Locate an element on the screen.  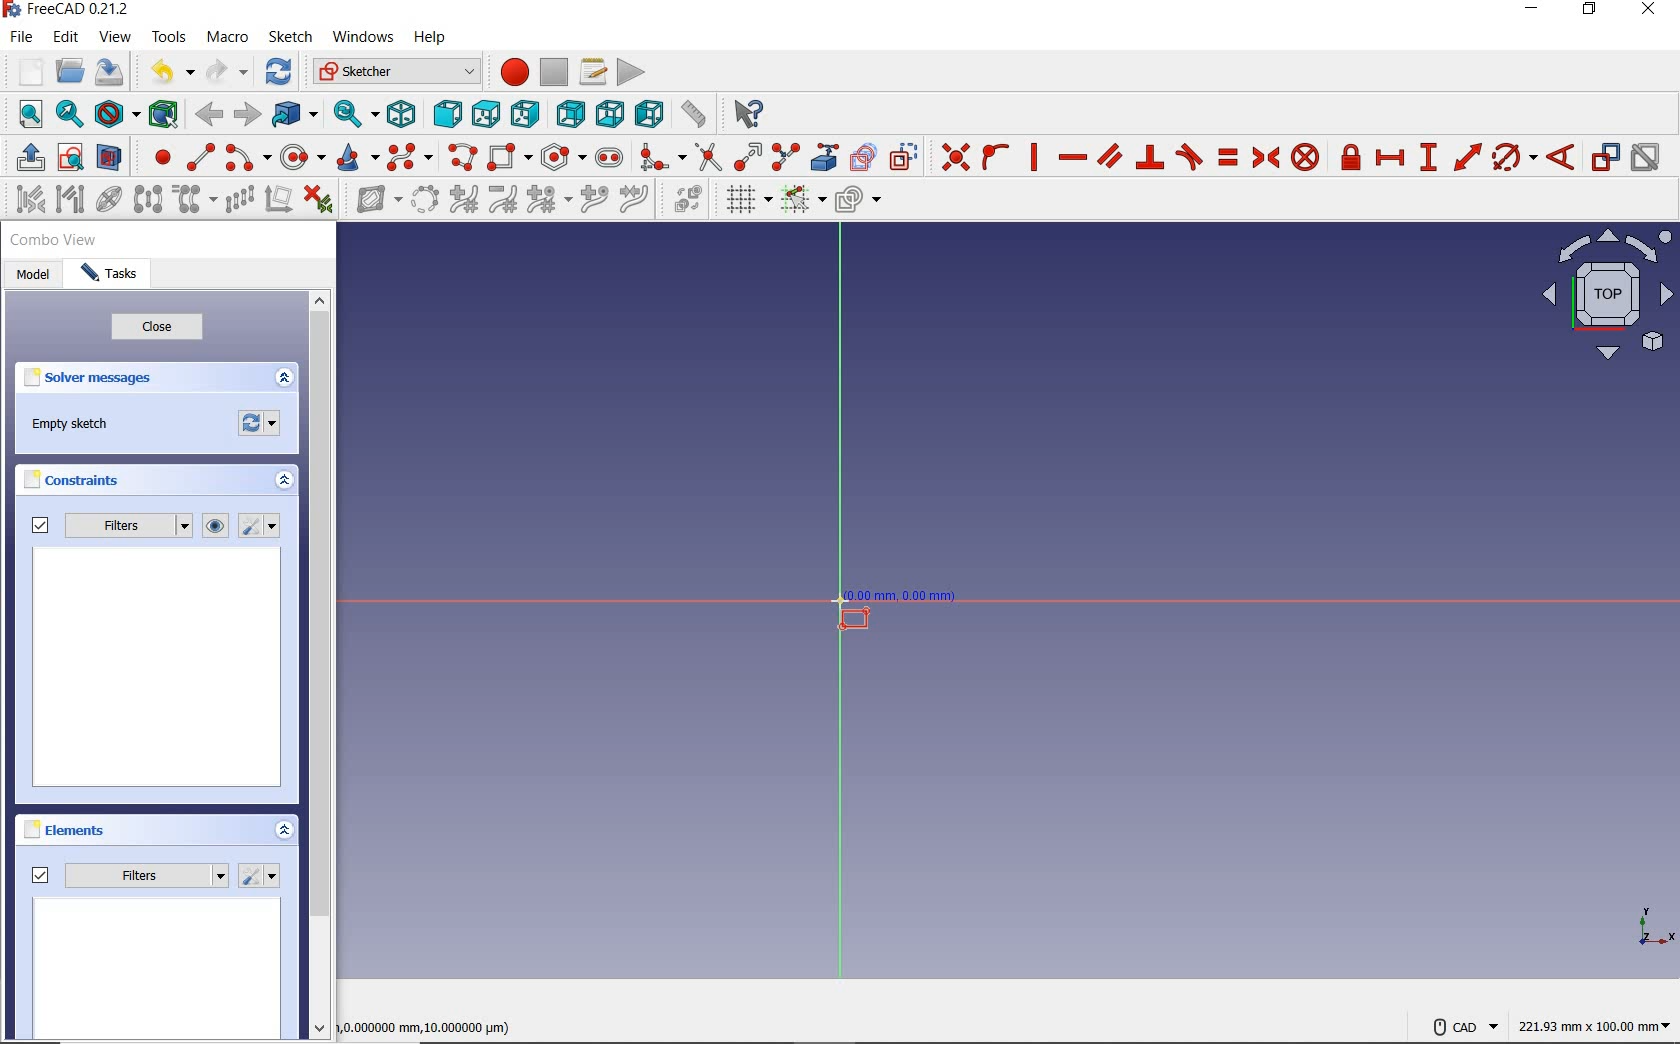
bounding box is located at coordinates (160, 113).